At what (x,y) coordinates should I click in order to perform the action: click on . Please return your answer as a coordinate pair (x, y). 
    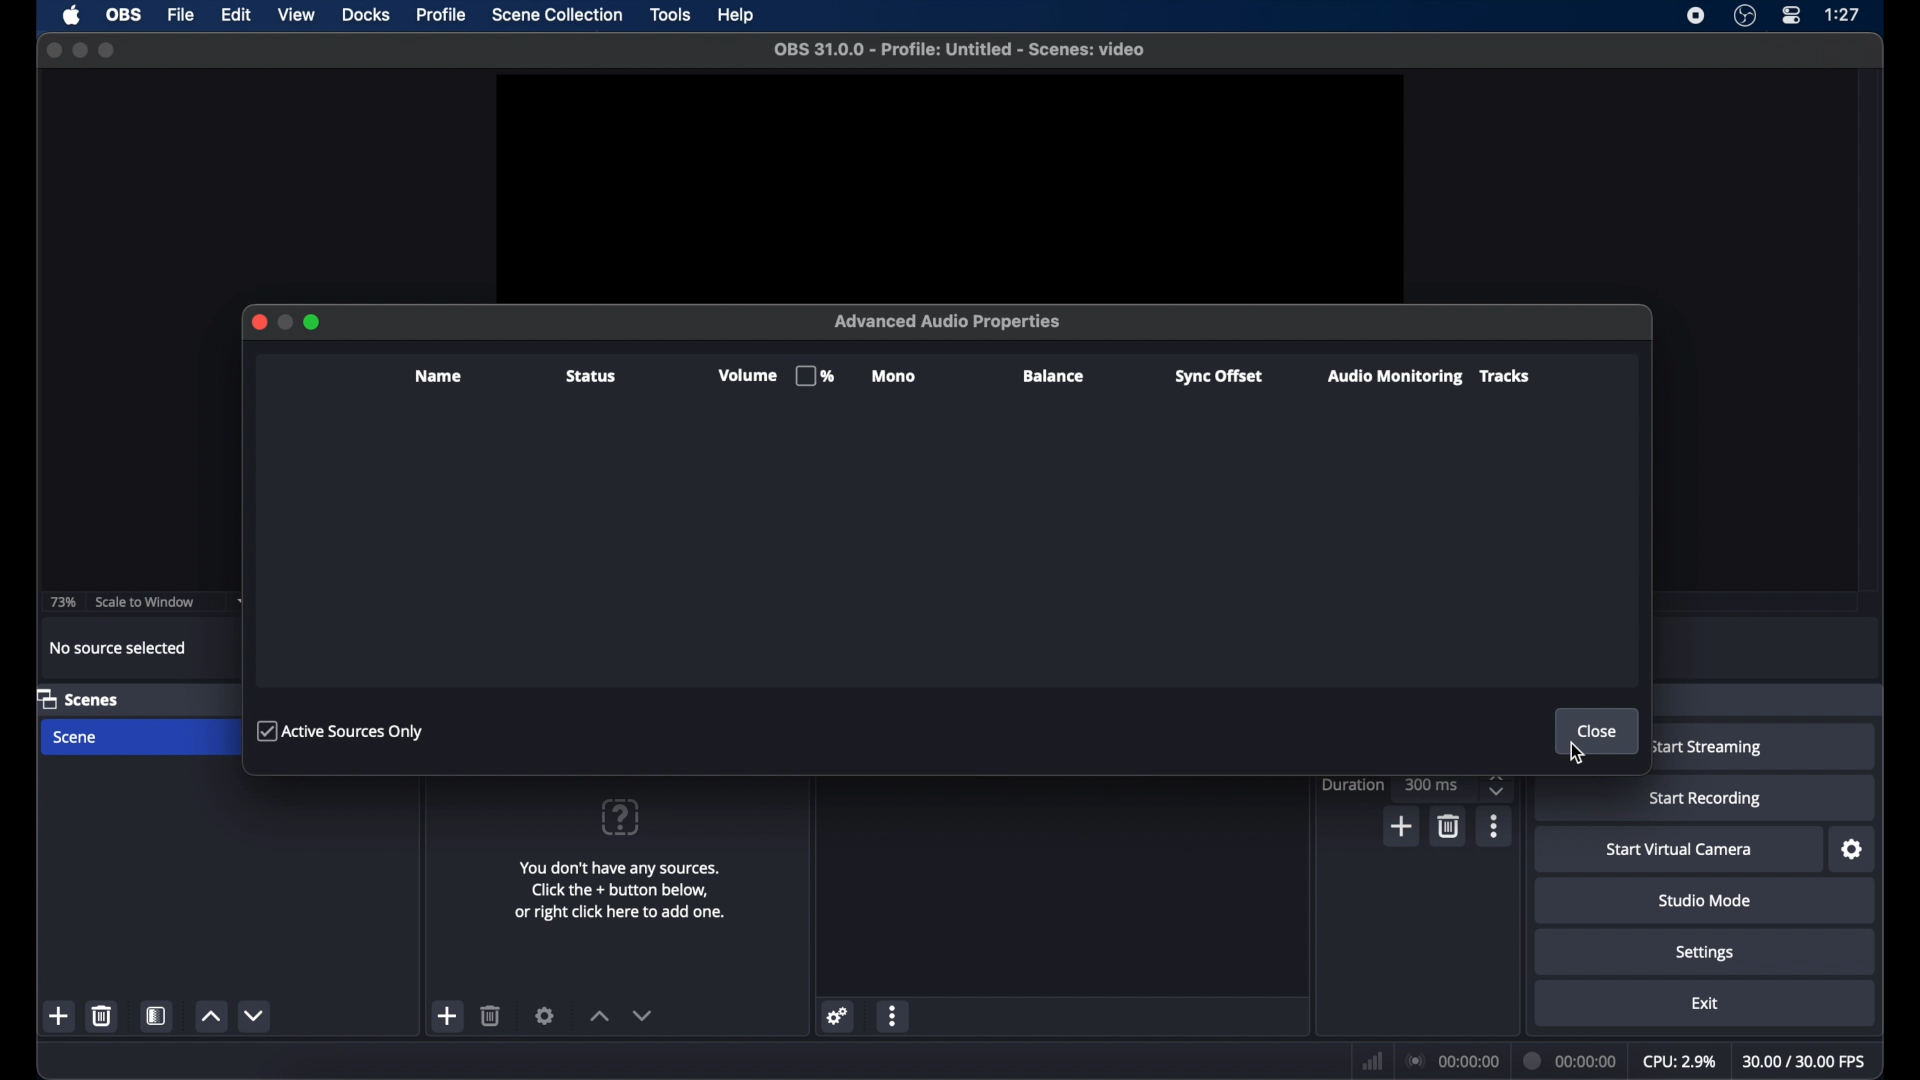
    Looking at the image, I should click on (284, 322).